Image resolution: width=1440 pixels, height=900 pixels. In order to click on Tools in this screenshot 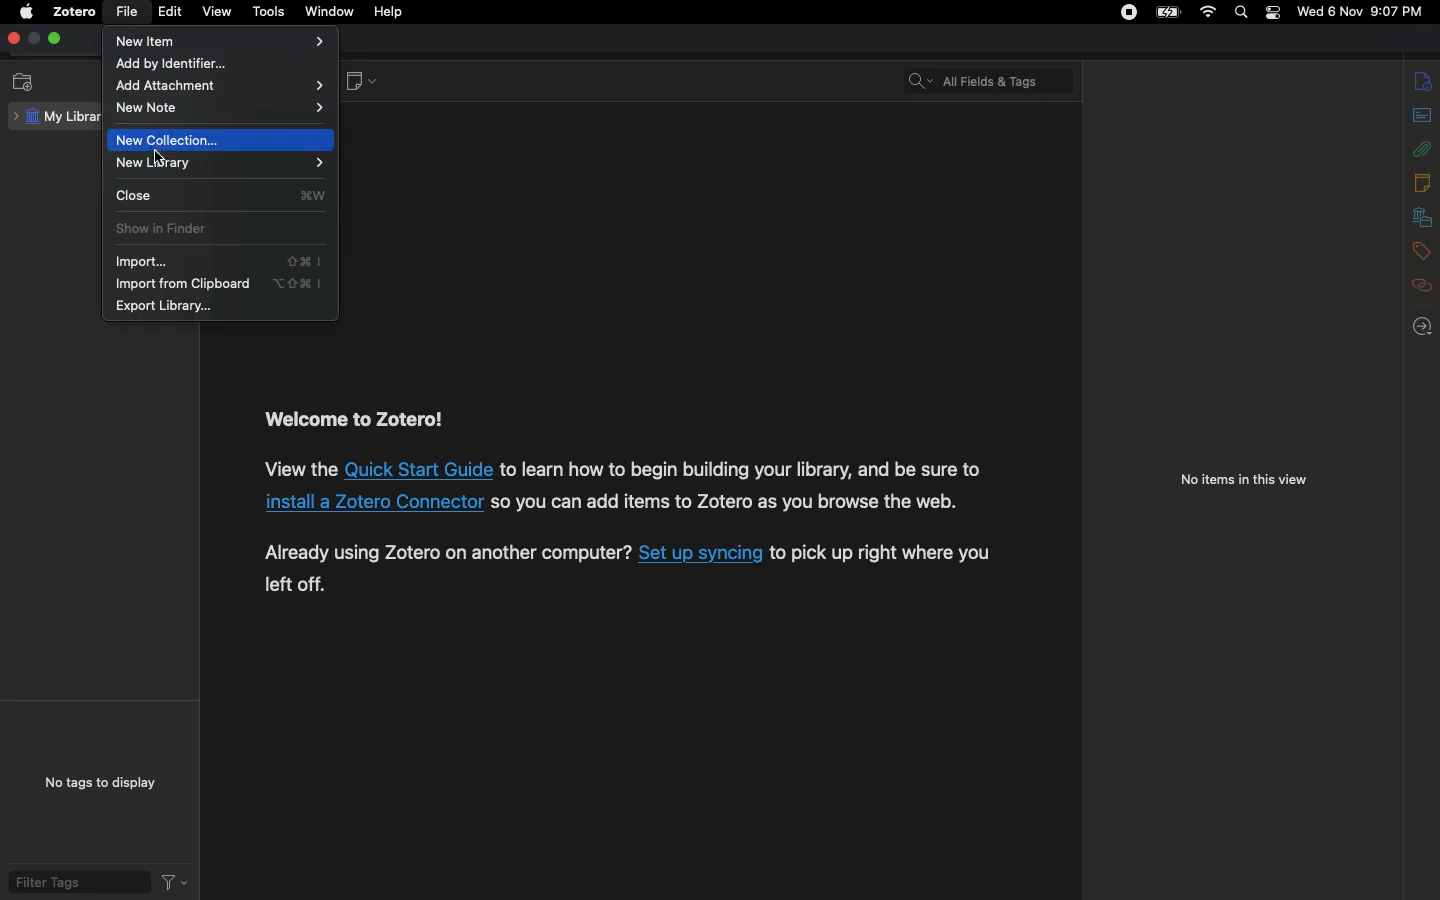, I will do `click(271, 13)`.